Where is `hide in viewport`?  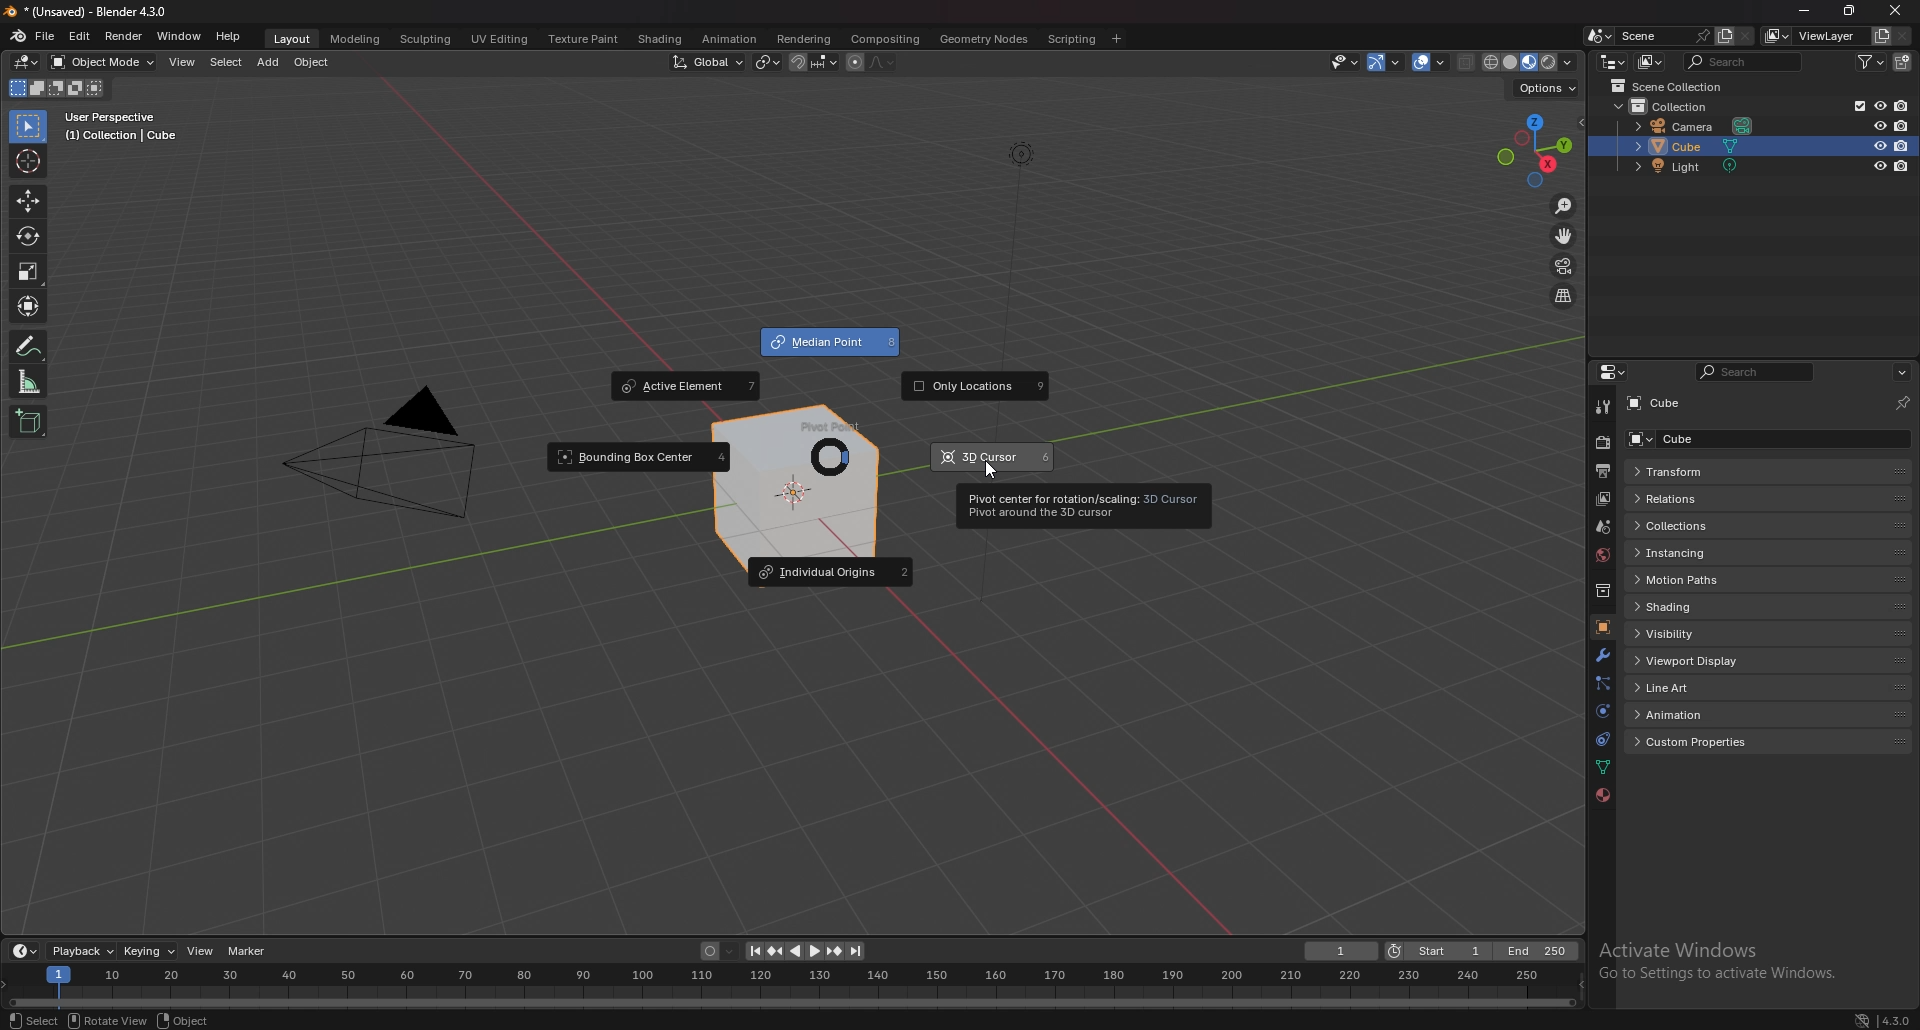 hide in viewport is located at coordinates (1877, 166).